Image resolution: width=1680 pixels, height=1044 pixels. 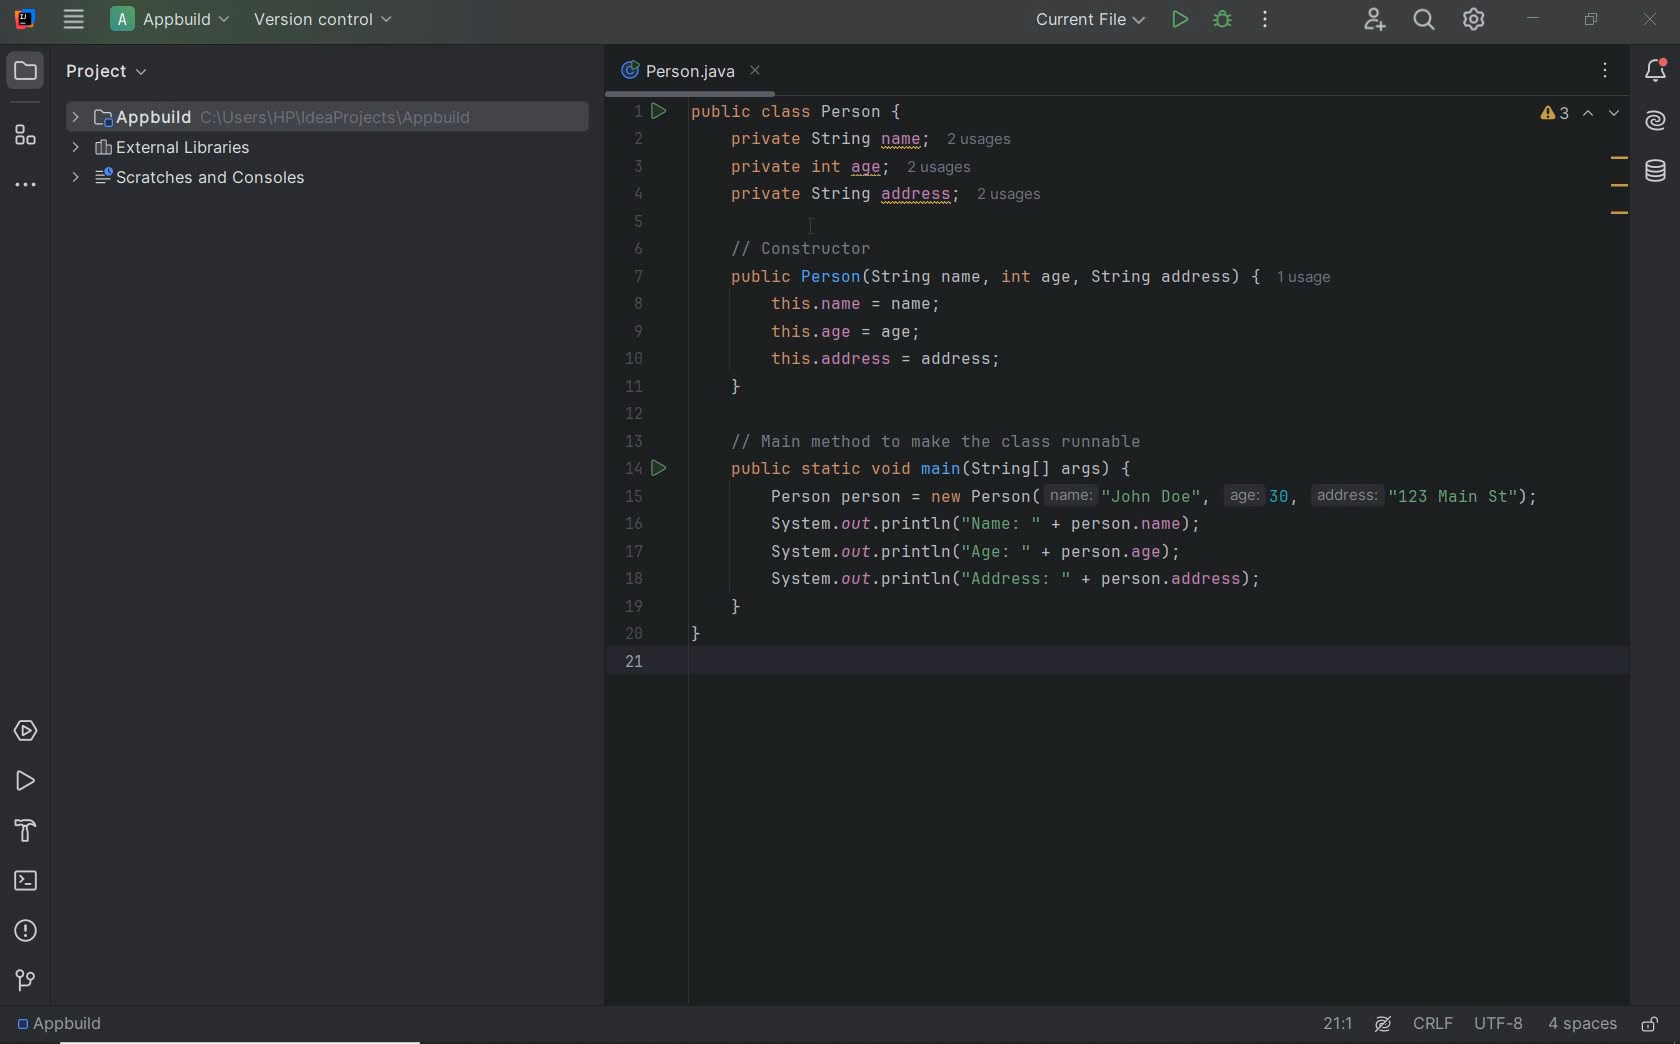 I want to click on code with me, so click(x=1371, y=21).